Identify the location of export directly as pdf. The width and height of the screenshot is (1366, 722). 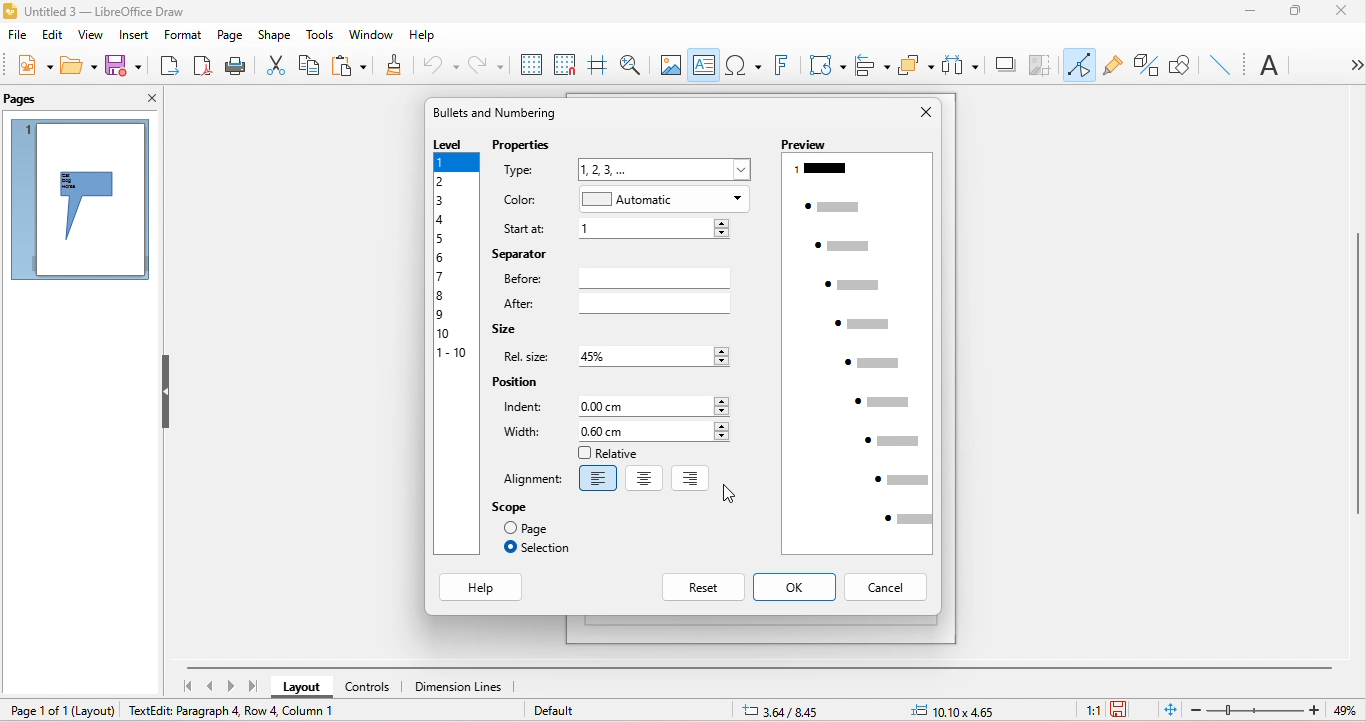
(202, 68).